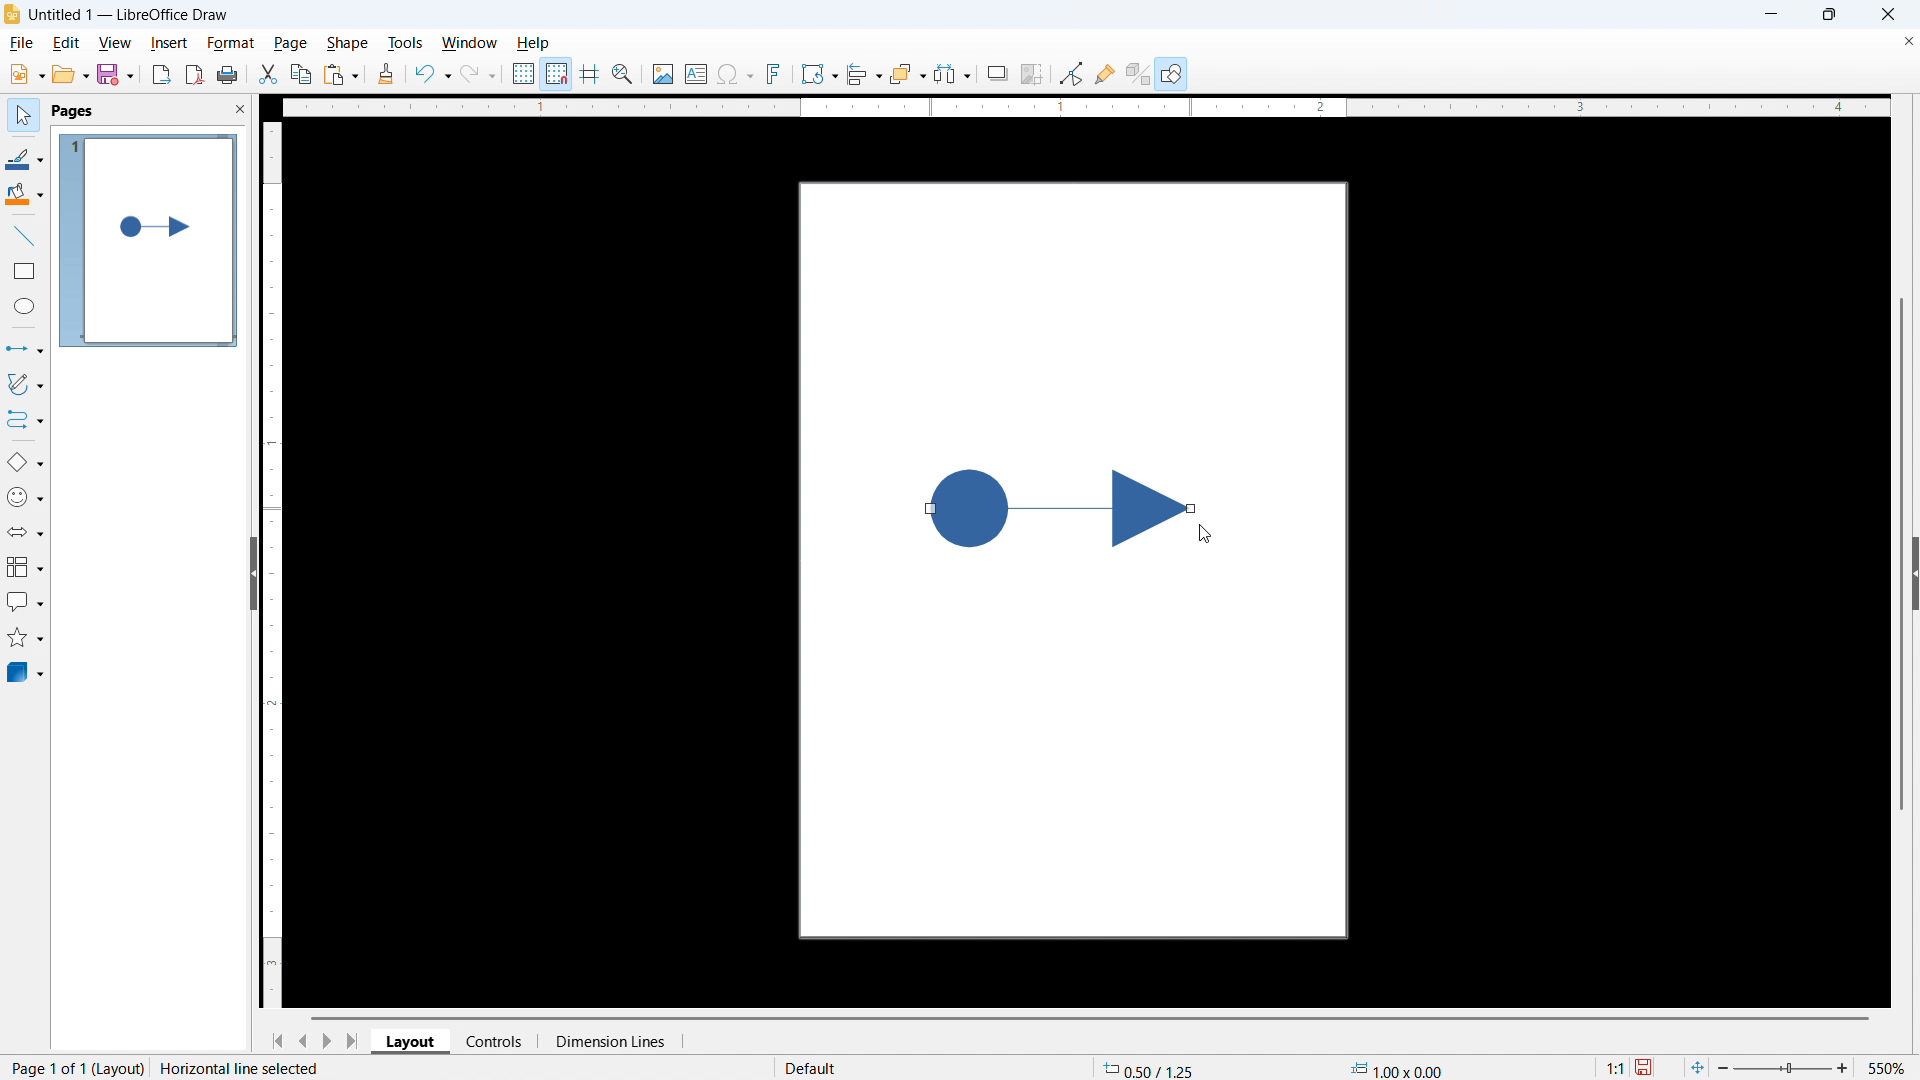 This screenshot has width=1920, height=1080. Describe the element at coordinates (25, 637) in the screenshot. I see `stars & banners` at that location.